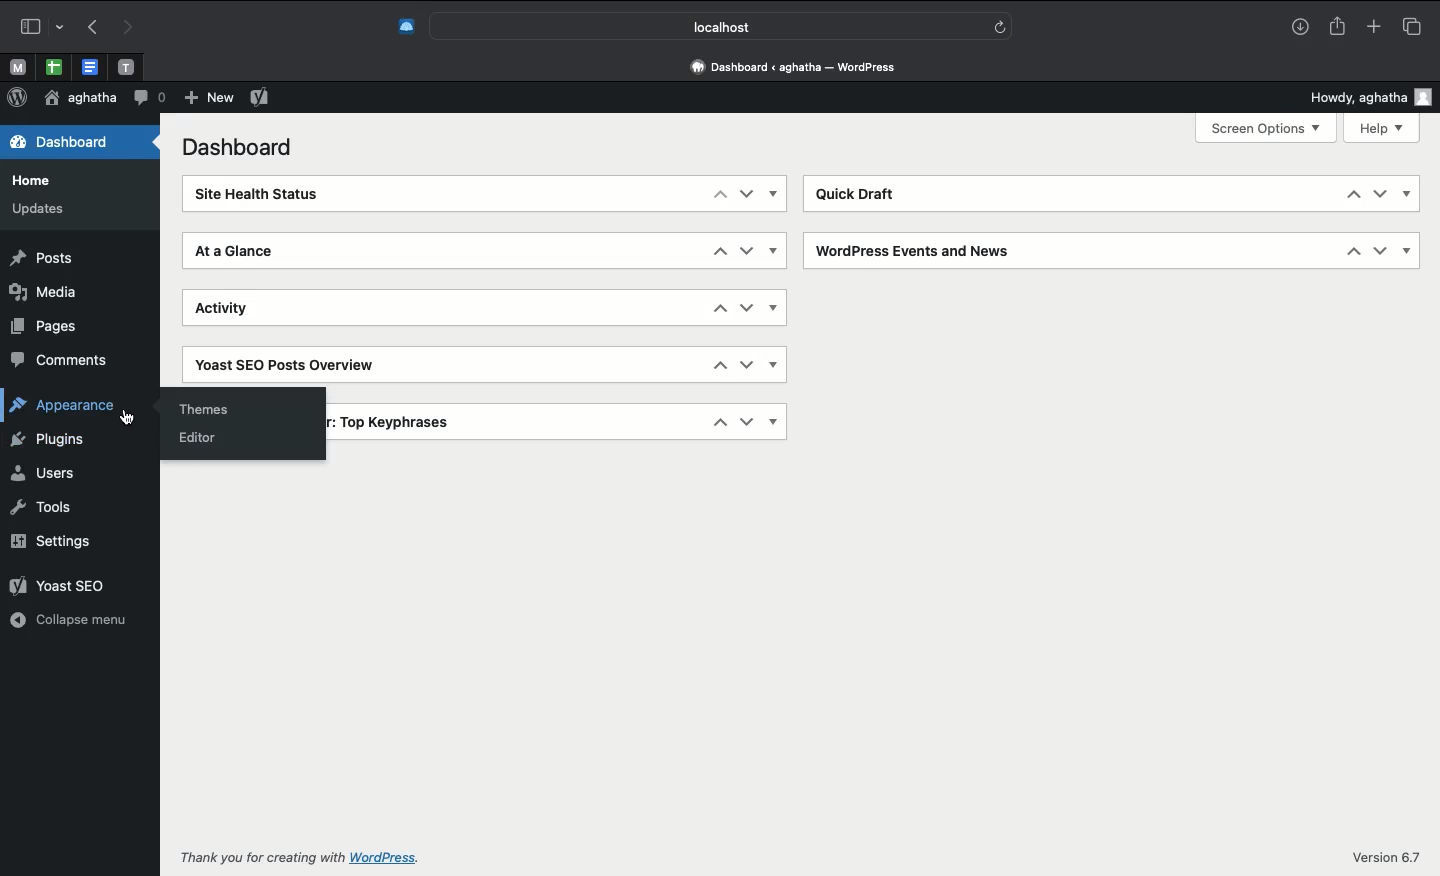  Describe the element at coordinates (724, 26) in the screenshot. I see `Search bar` at that location.